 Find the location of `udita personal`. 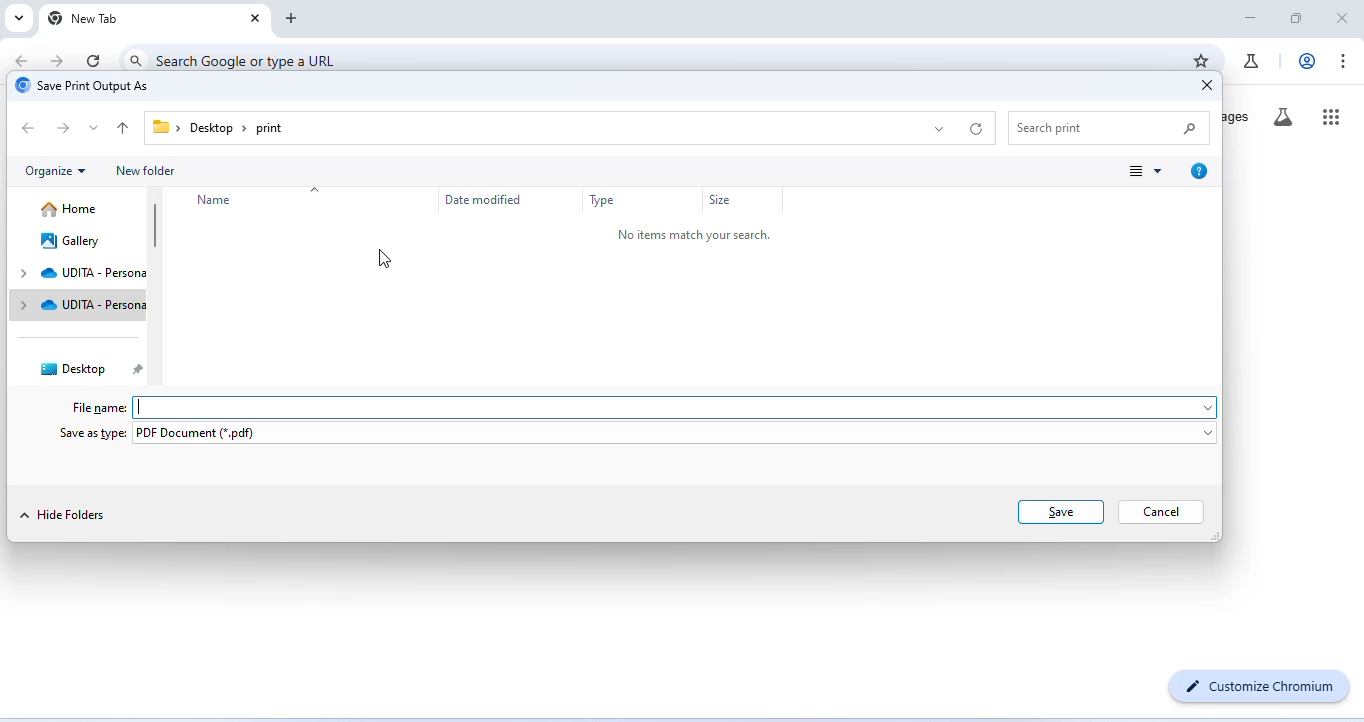

udita personal is located at coordinates (93, 306).